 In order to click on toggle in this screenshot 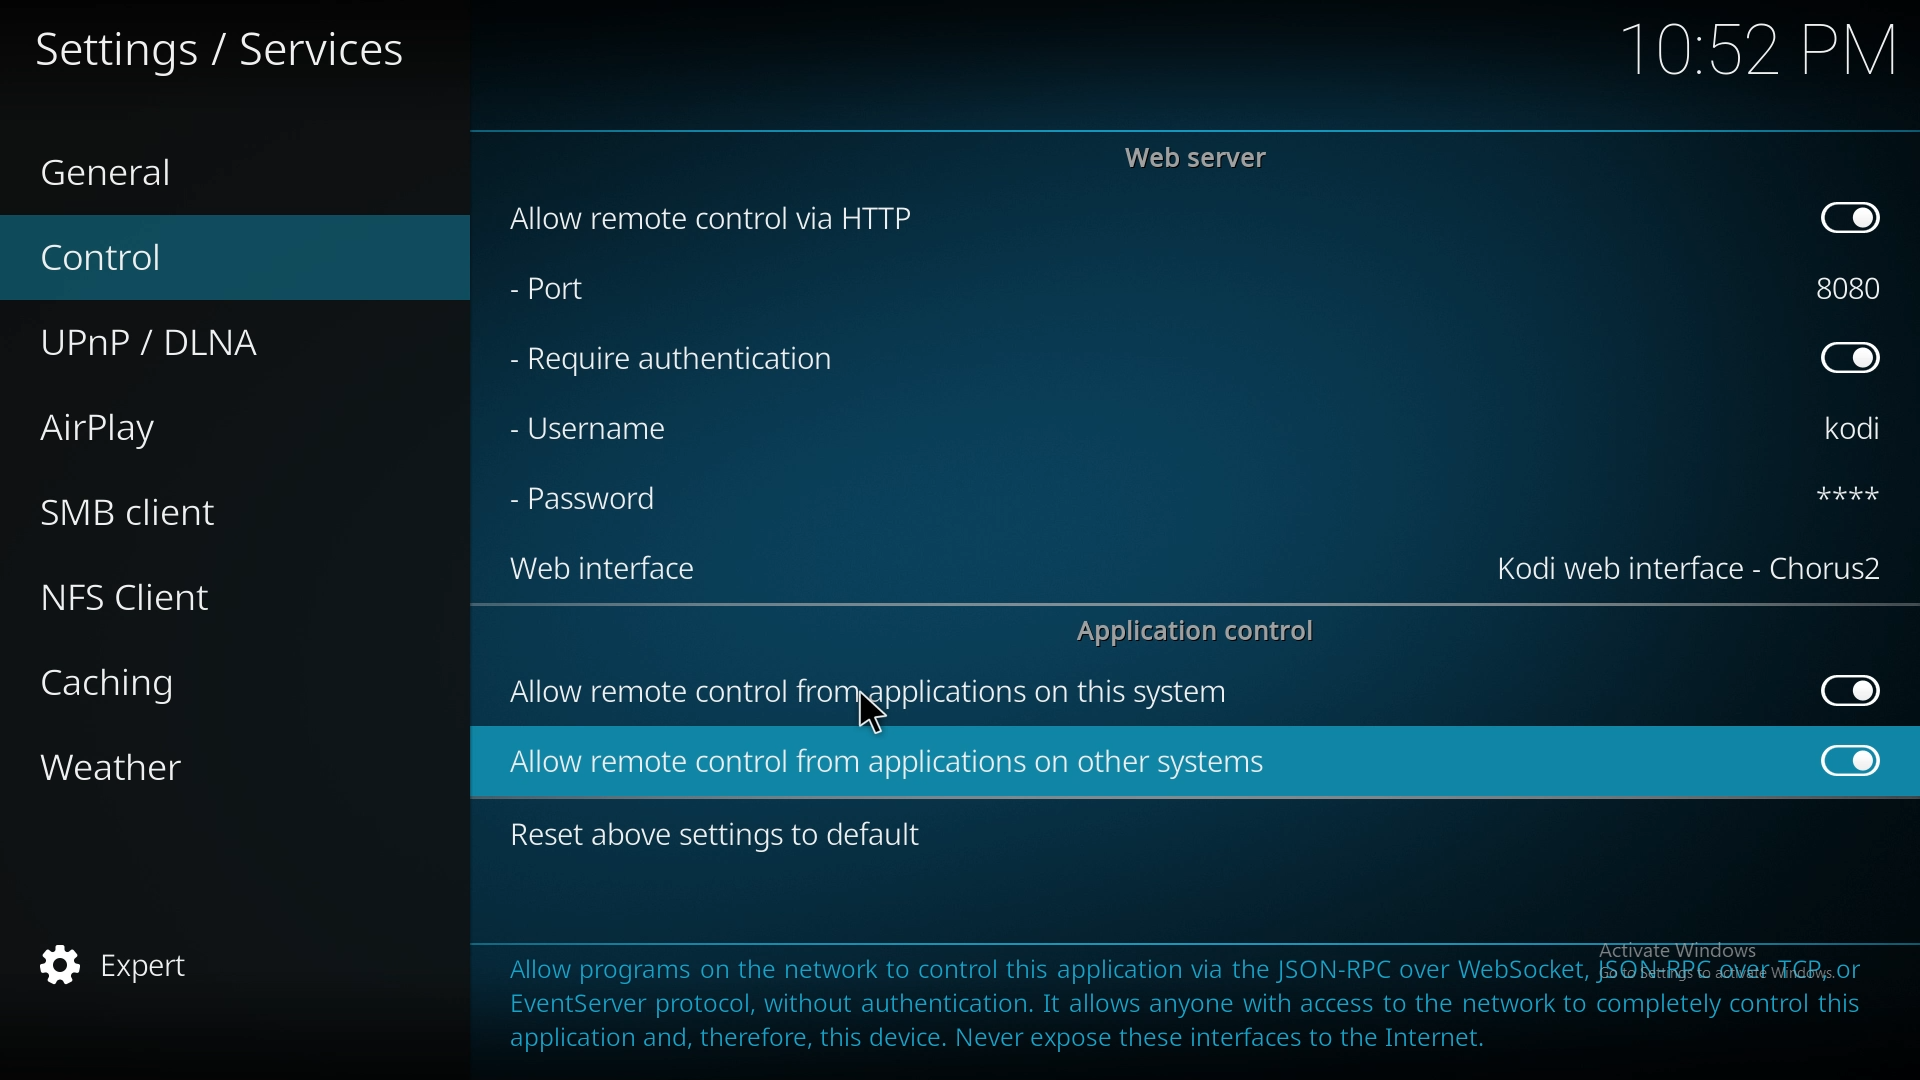, I will do `click(1852, 691)`.